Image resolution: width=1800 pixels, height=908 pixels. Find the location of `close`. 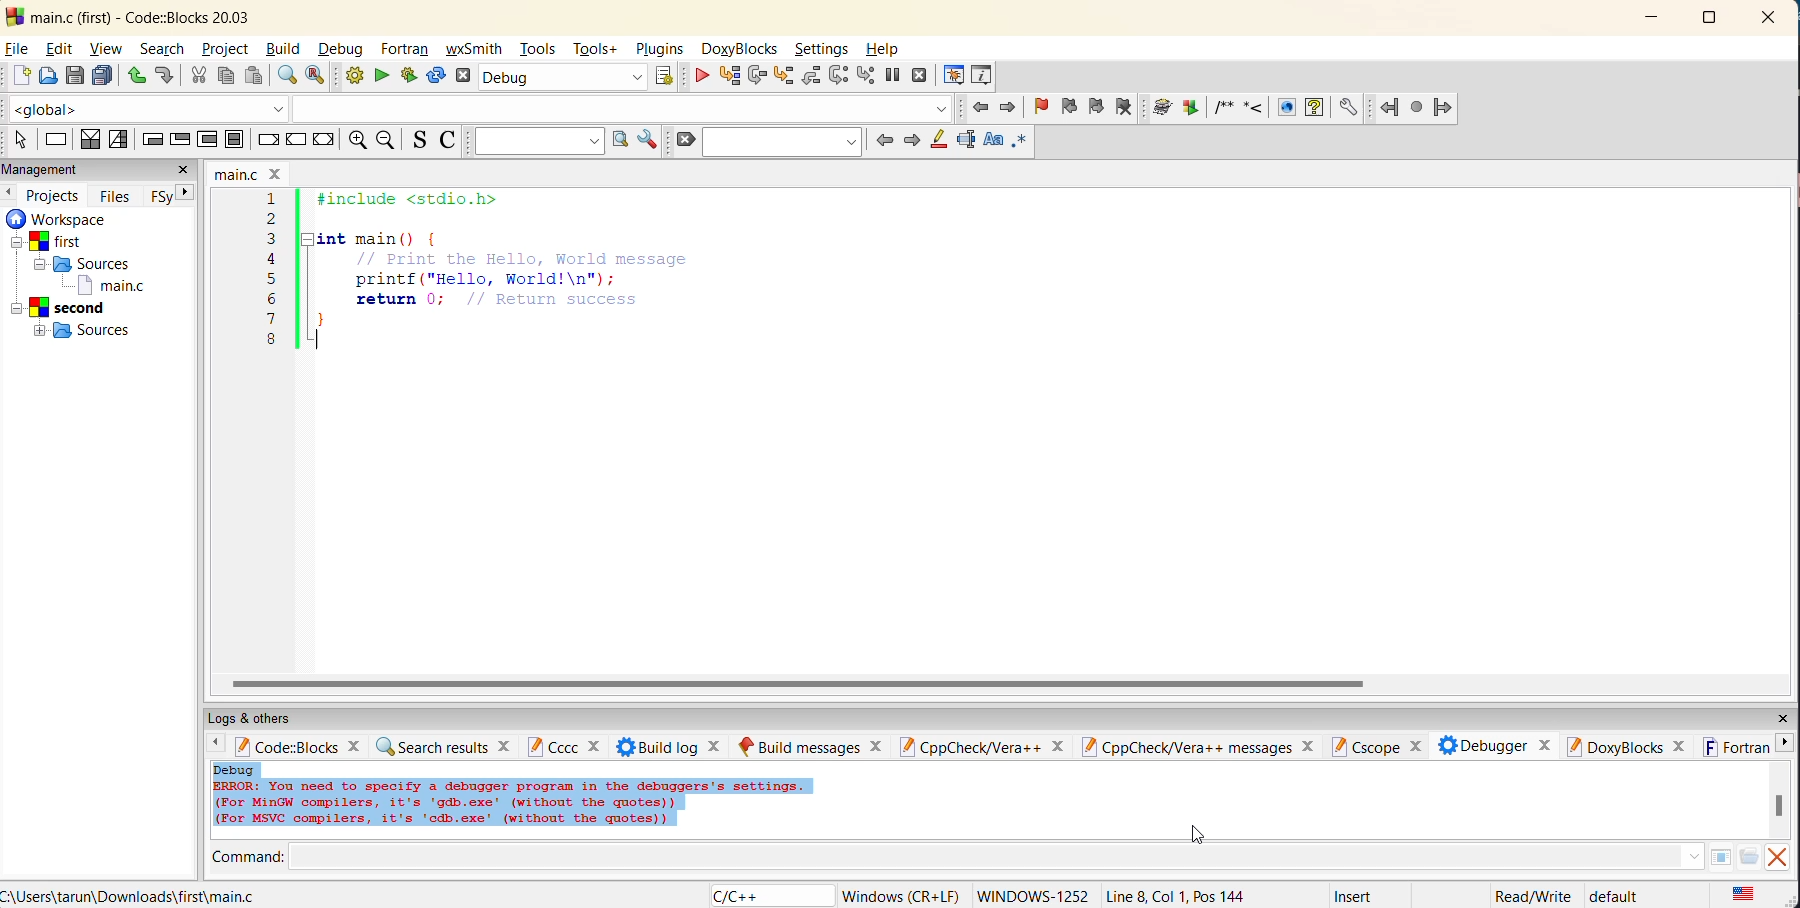

close is located at coordinates (183, 171).